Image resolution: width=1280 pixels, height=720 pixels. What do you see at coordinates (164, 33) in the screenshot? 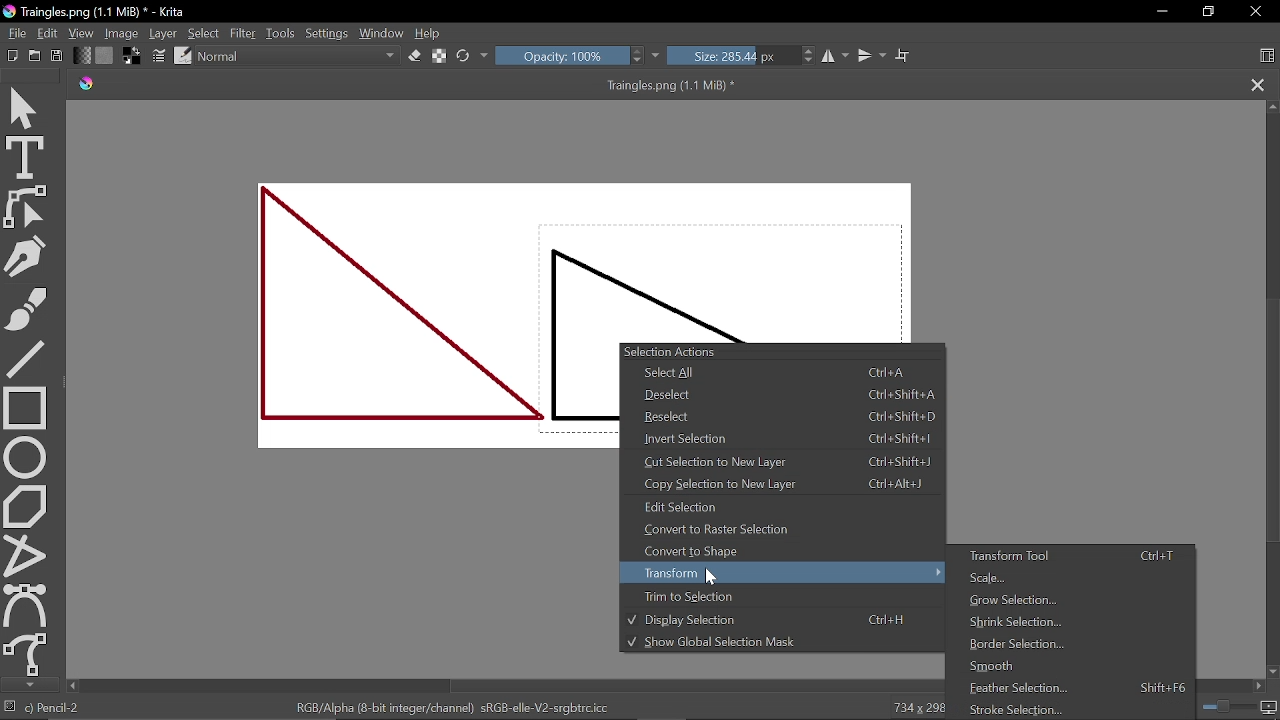
I see `Layer` at bounding box center [164, 33].